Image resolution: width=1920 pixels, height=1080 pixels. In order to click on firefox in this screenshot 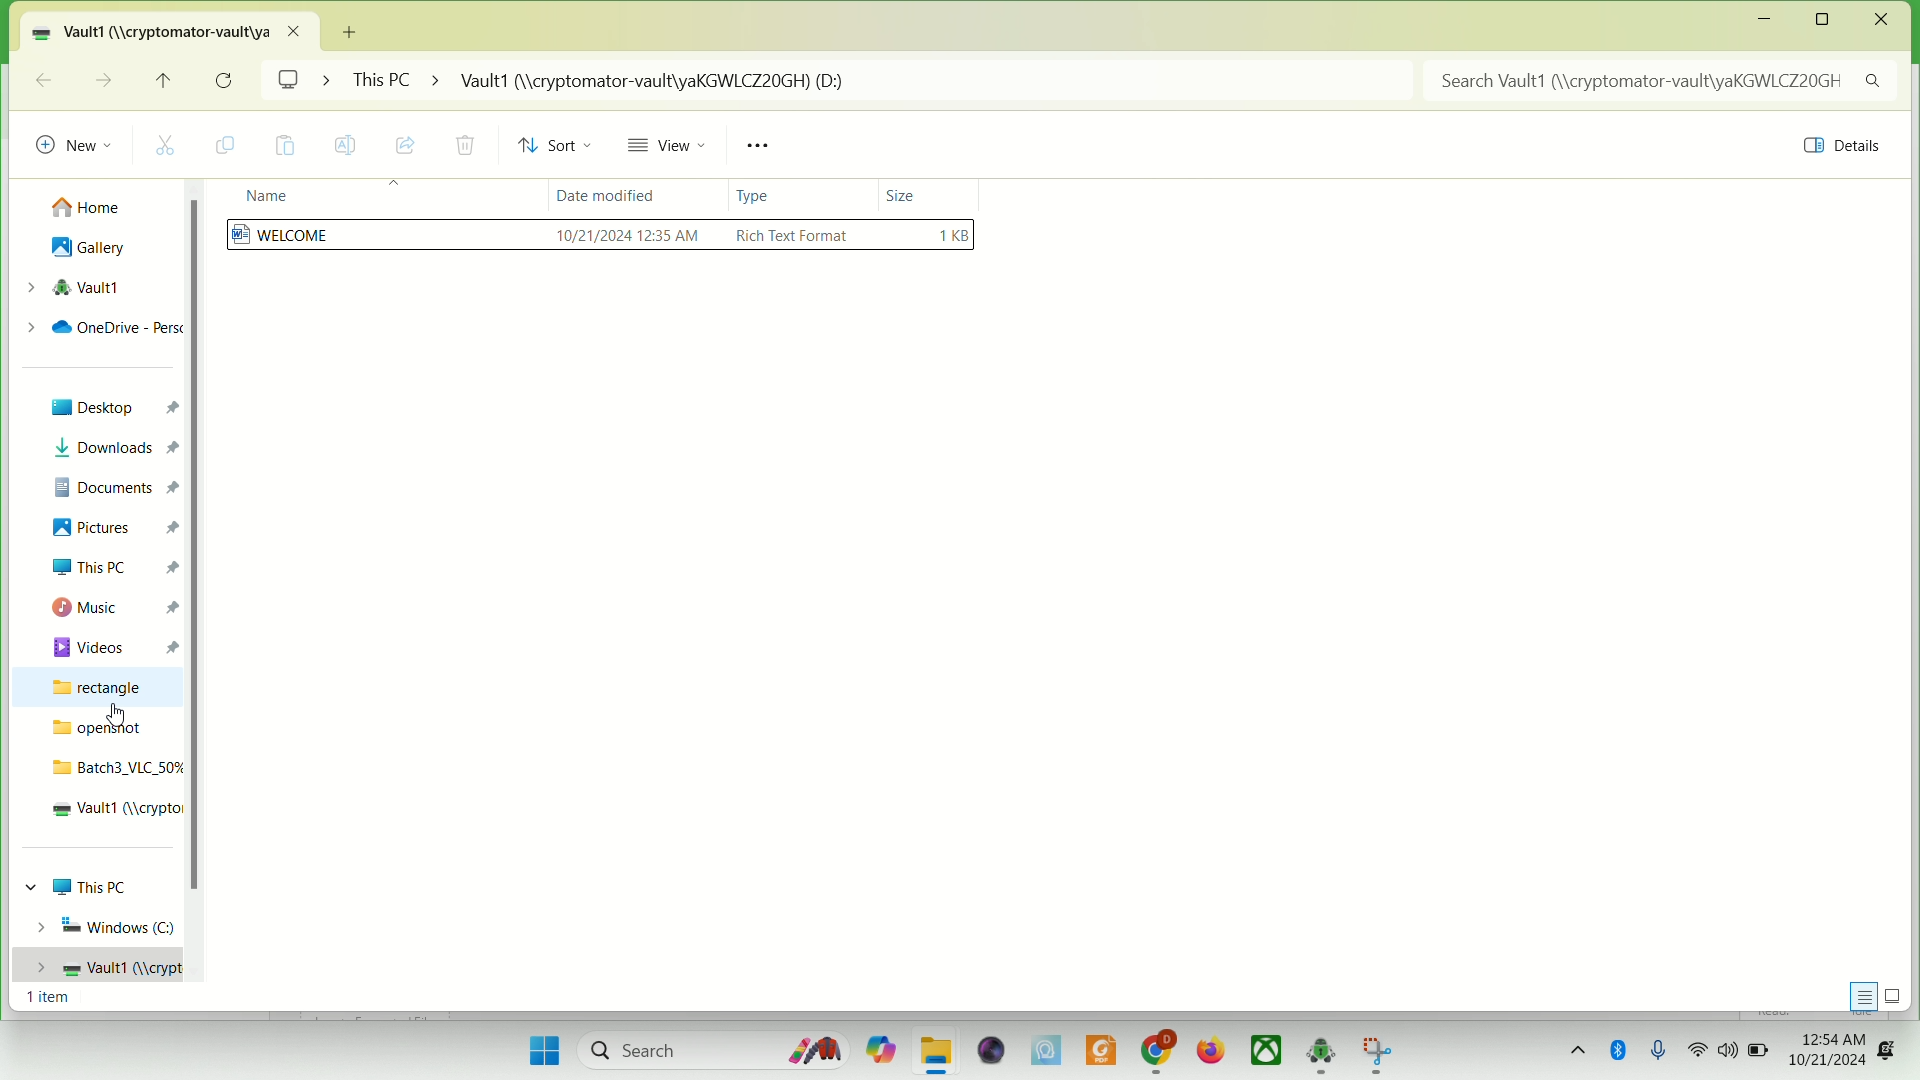, I will do `click(1211, 1050)`.